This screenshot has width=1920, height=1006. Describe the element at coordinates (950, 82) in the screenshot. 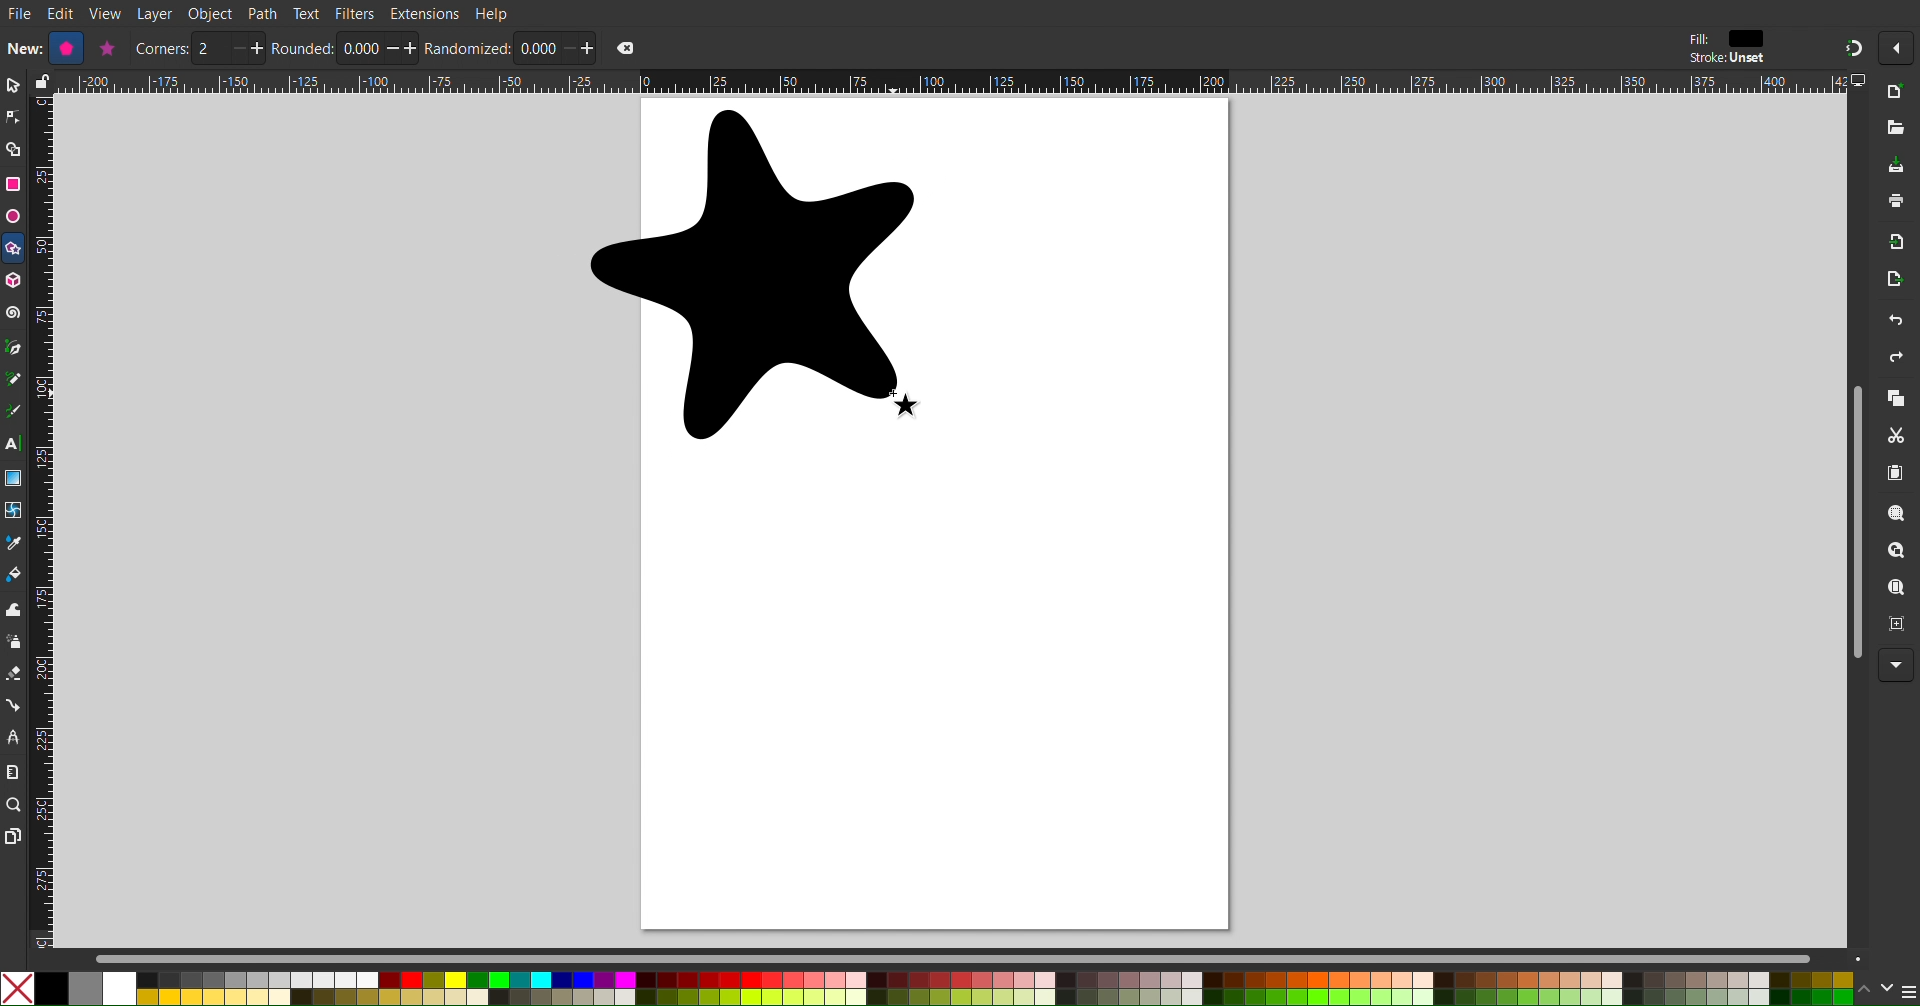

I see `Horizontal Ruler` at that location.